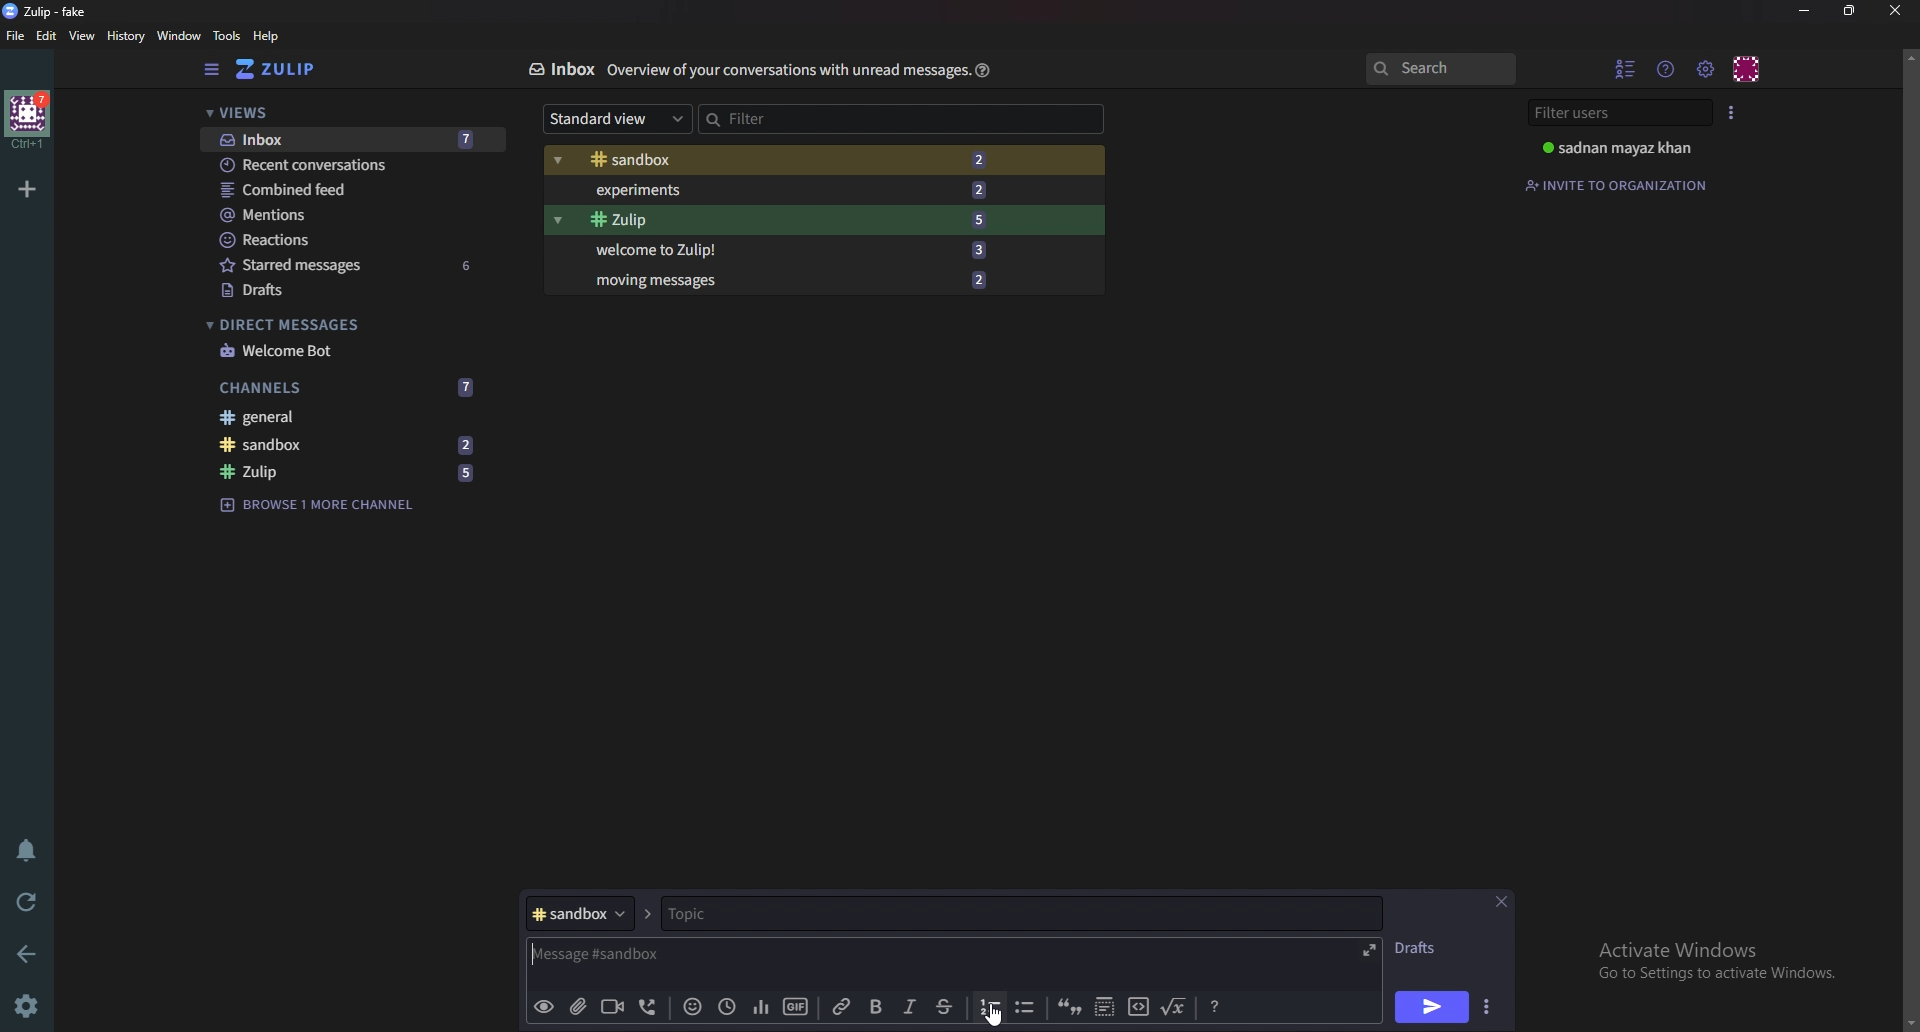  Describe the element at coordinates (29, 186) in the screenshot. I see `Add organization` at that location.